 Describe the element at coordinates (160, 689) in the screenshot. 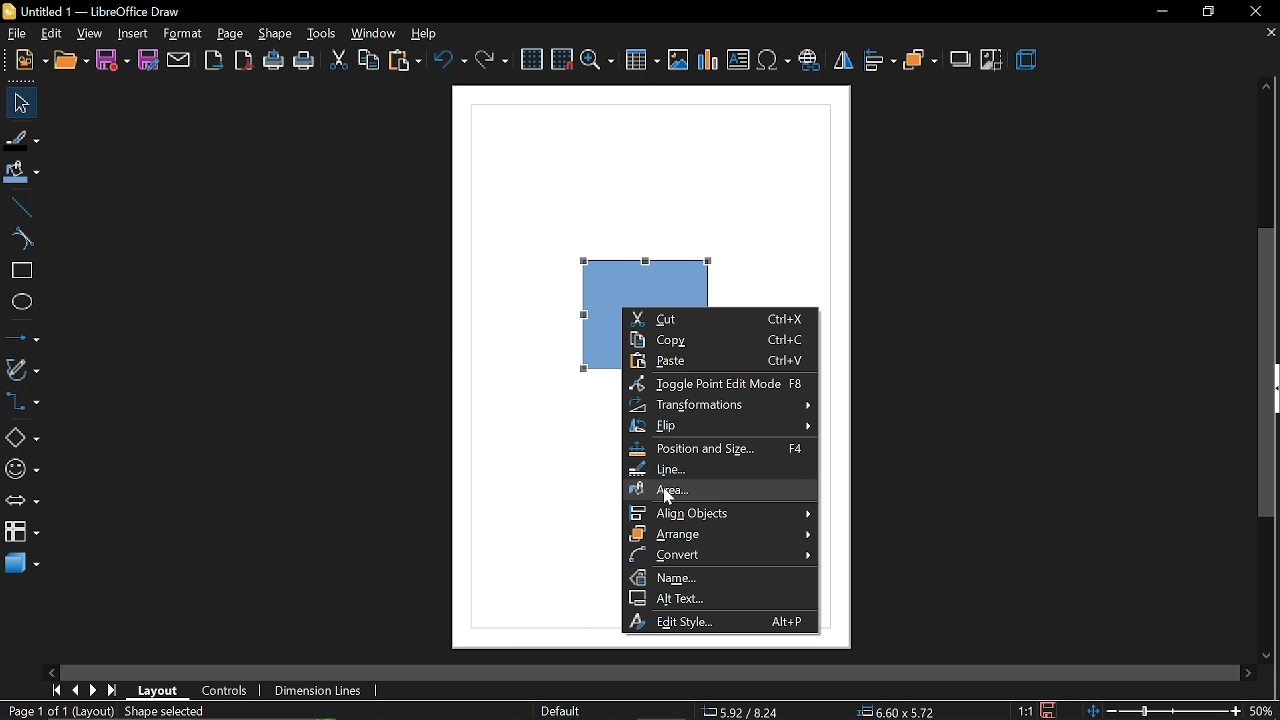

I see `layout` at that location.